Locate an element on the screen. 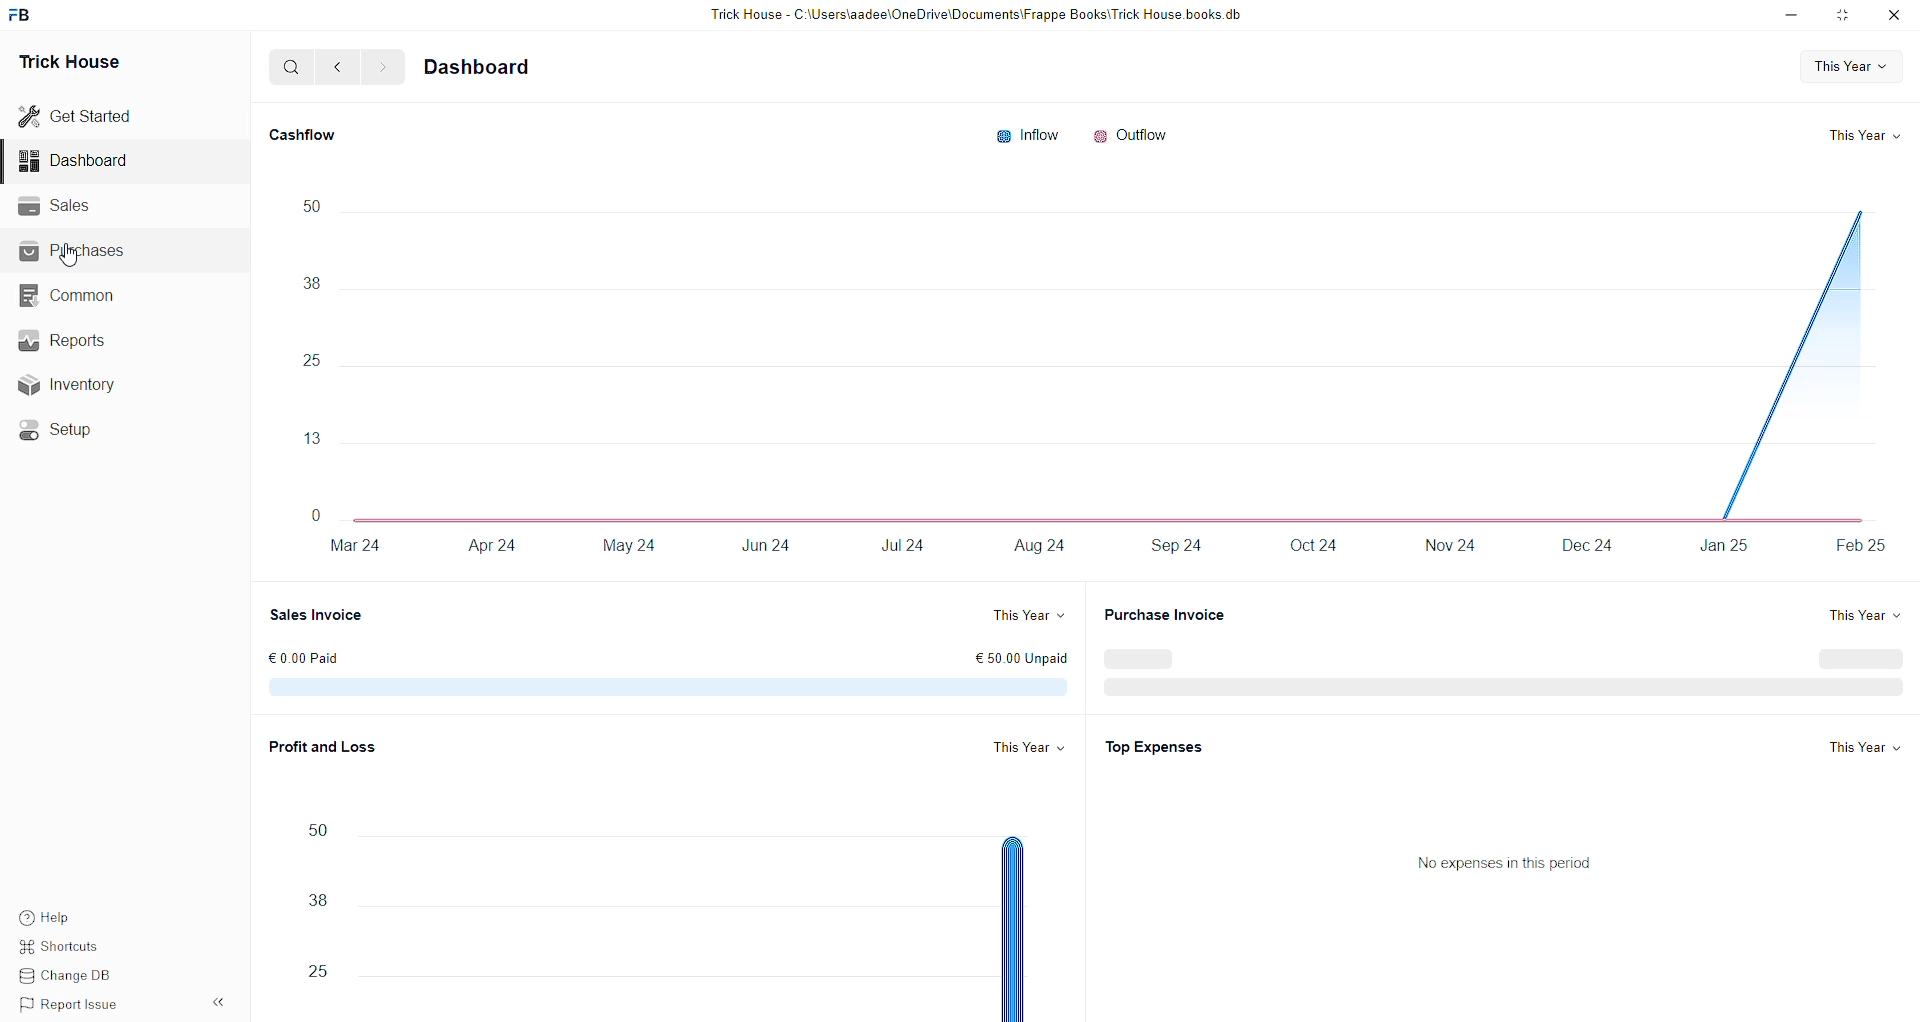  50 is located at coordinates (318, 828).